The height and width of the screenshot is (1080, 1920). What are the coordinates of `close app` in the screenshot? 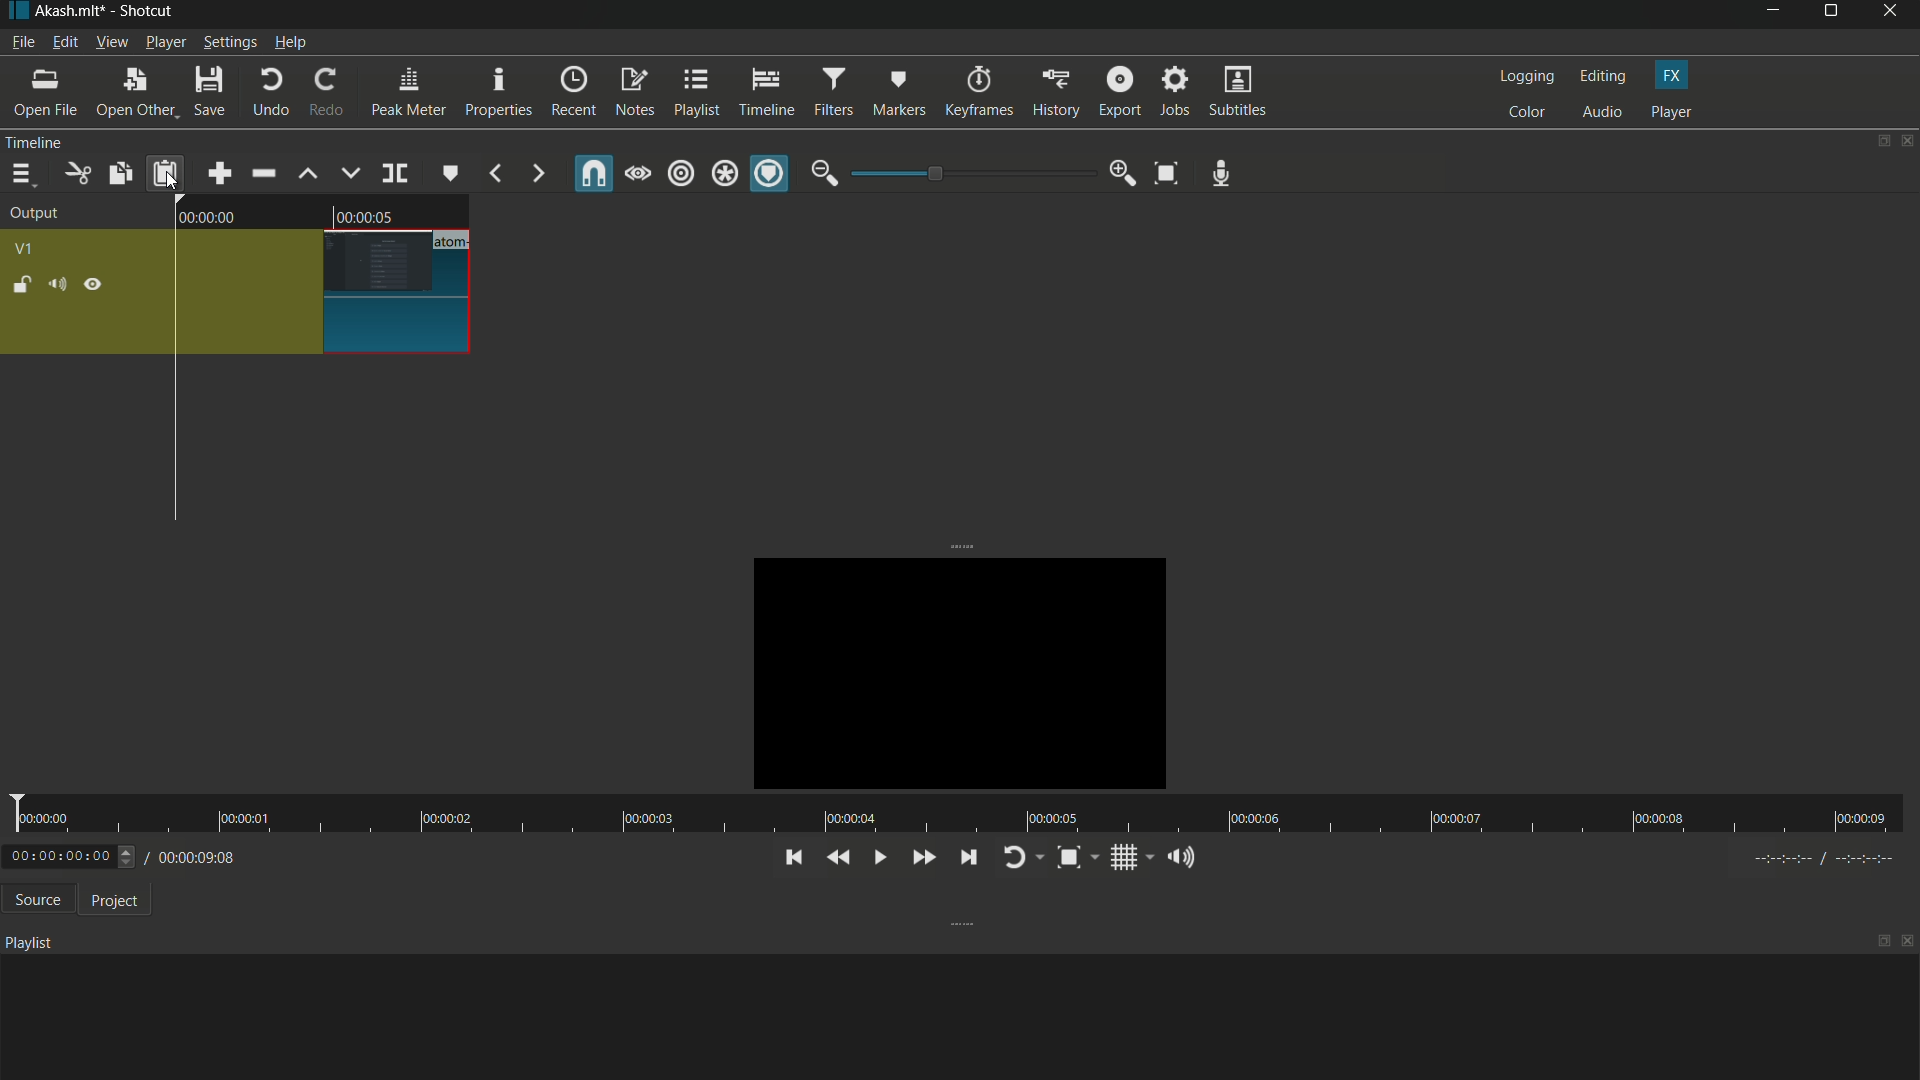 It's located at (1894, 15).